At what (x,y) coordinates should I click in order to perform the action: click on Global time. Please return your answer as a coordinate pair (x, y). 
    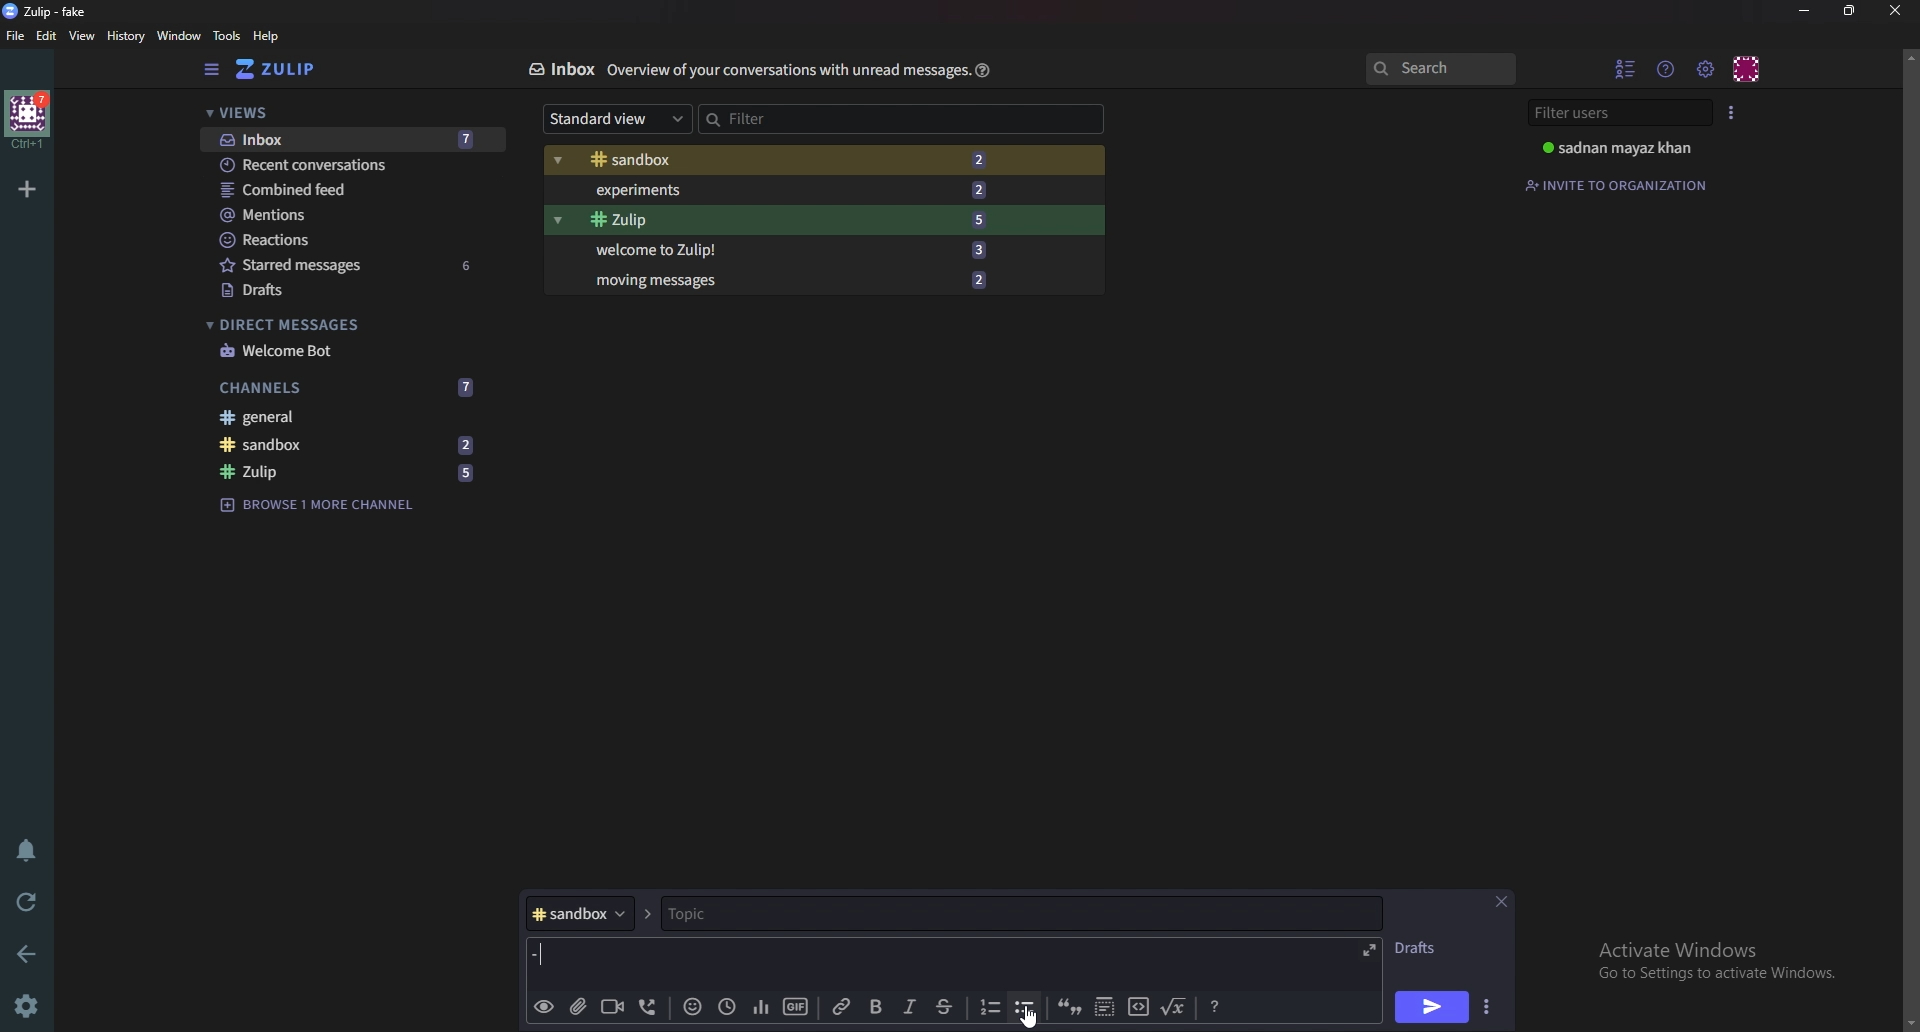
    Looking at the image, I should click on (726, 1007).